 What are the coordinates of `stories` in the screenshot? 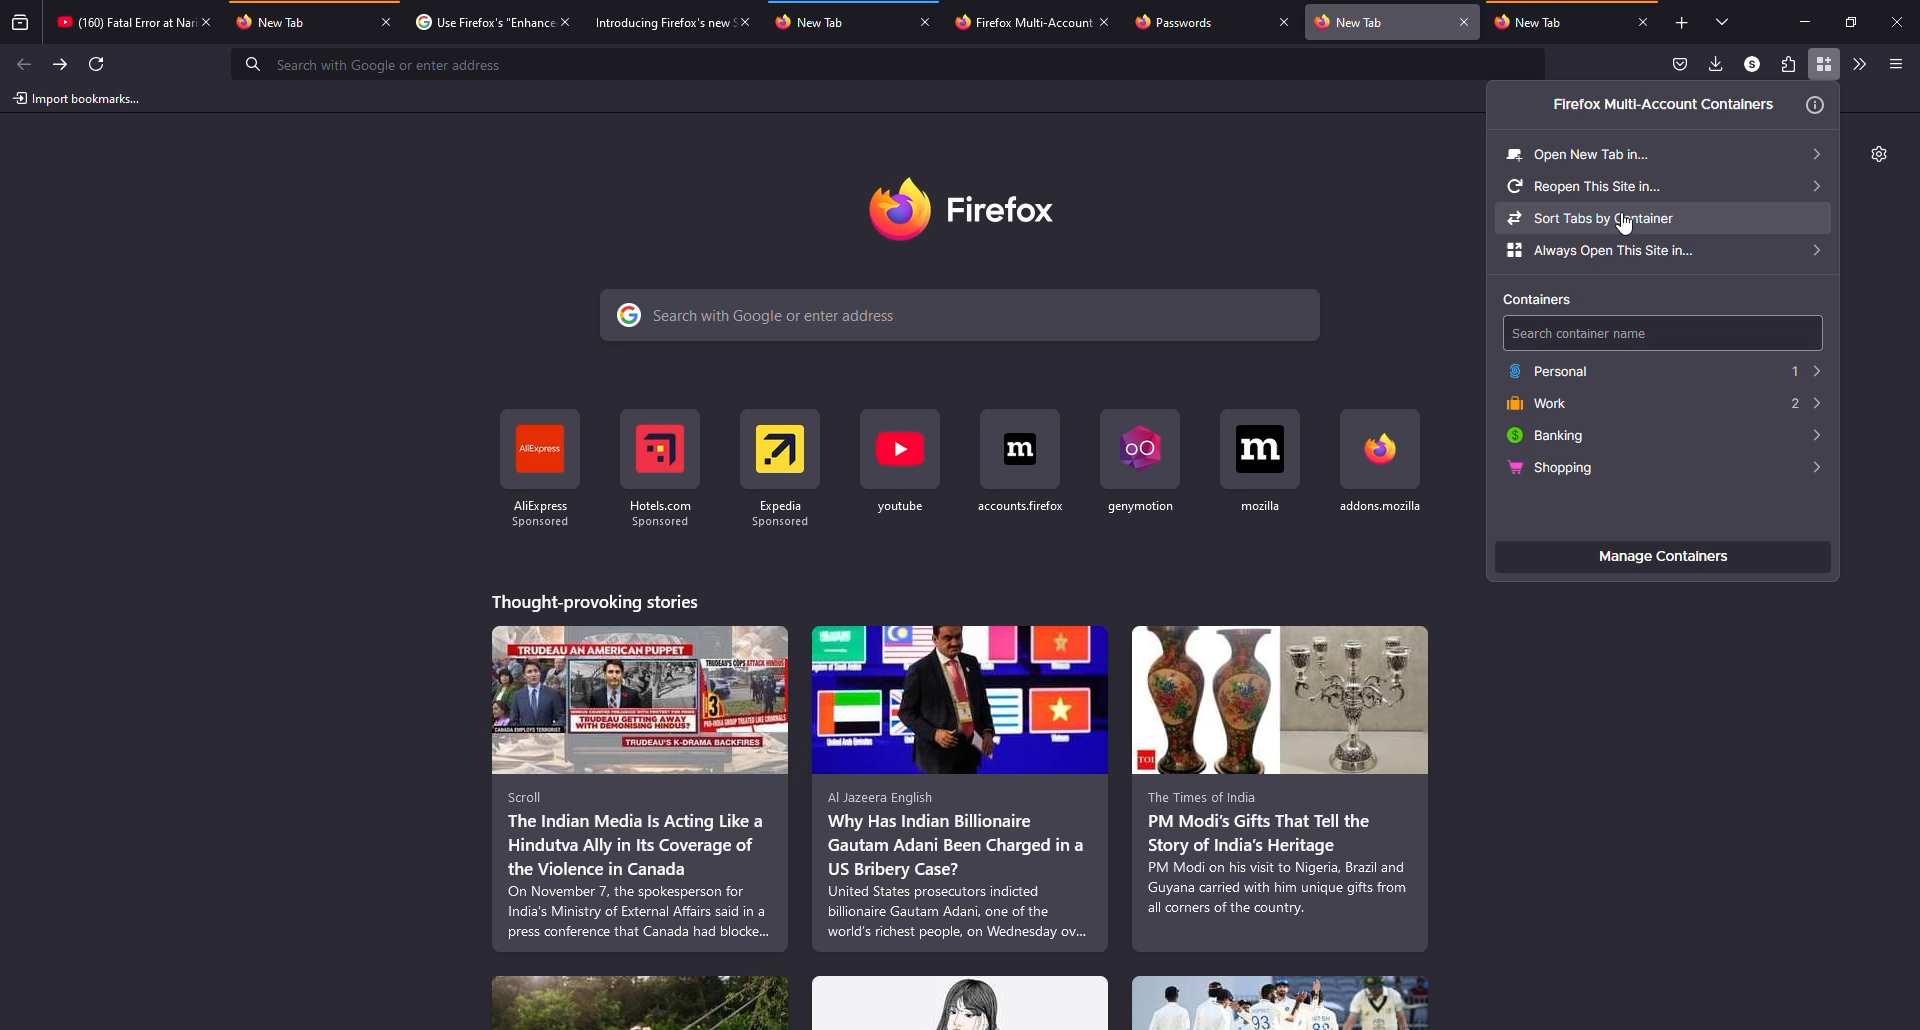 It's located at (640, 789).